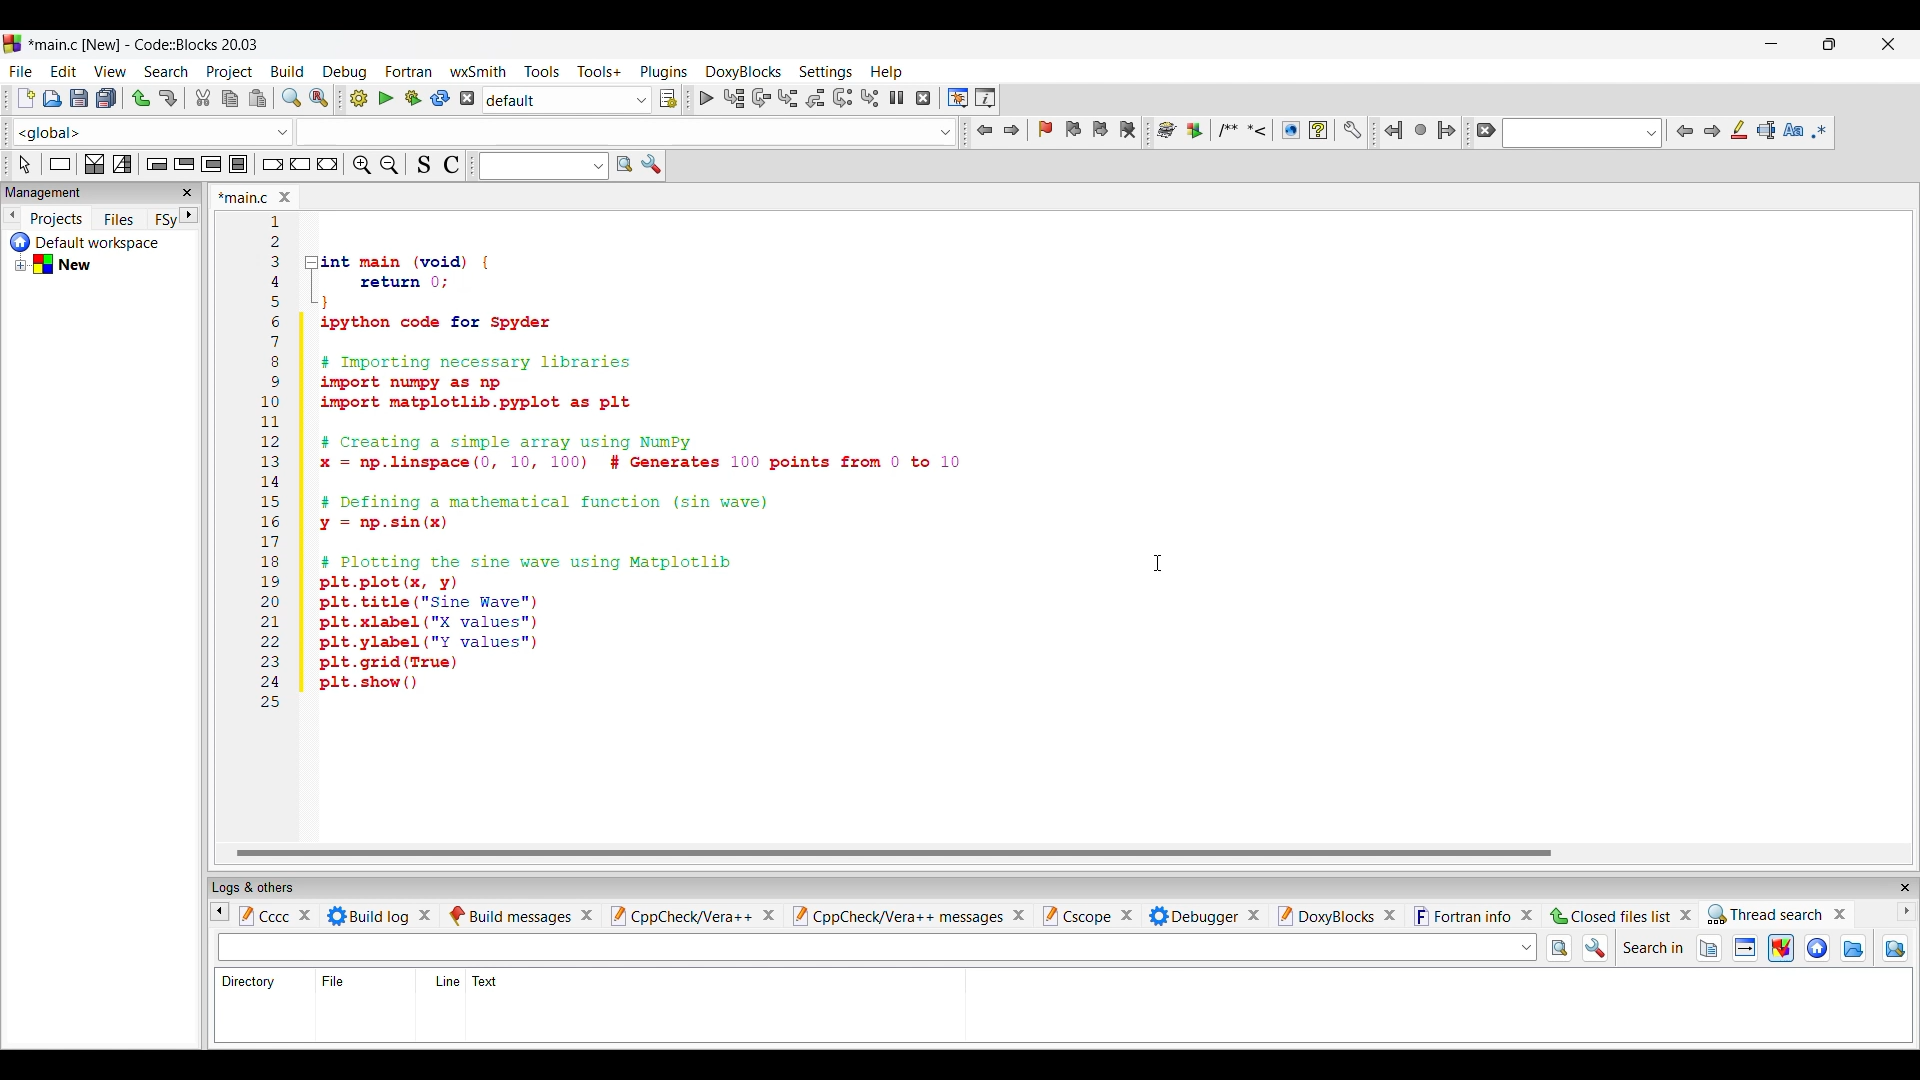  I want to click on jump forward, so click(1017, 132).